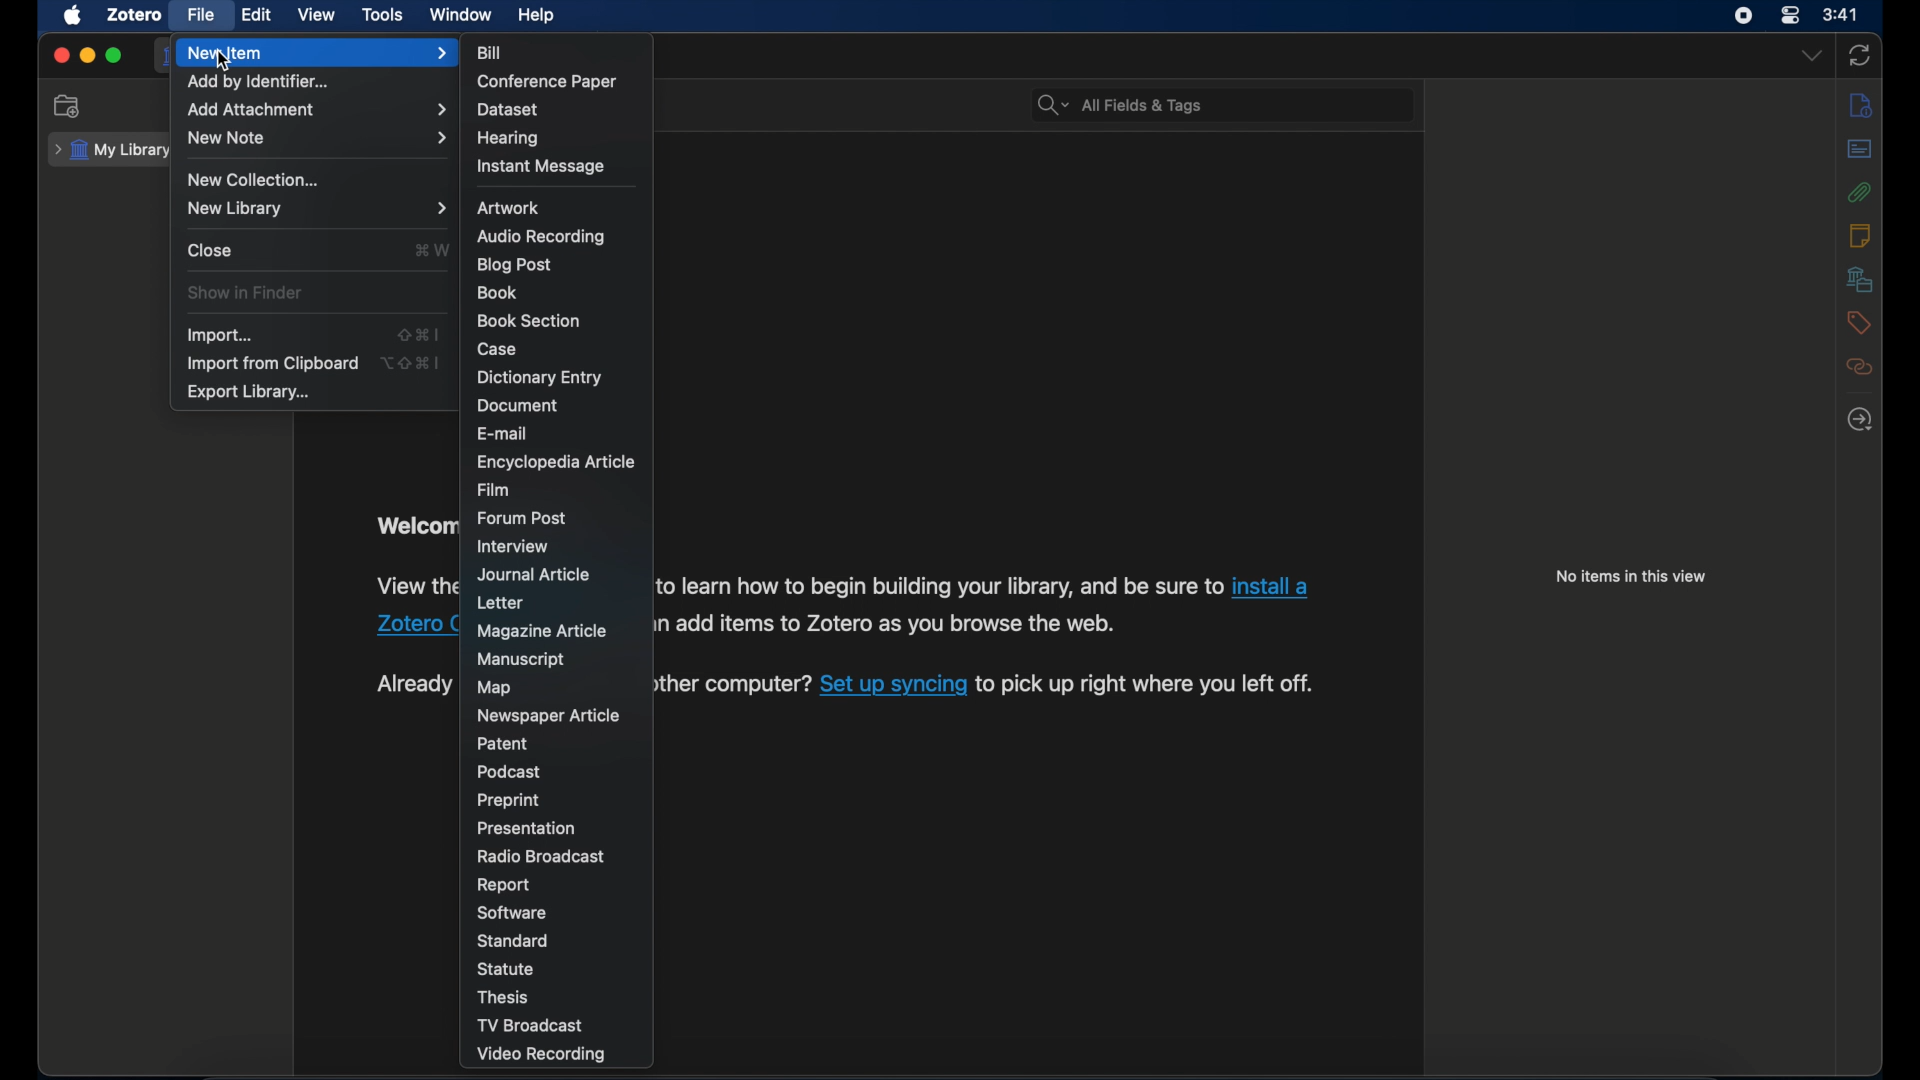 The height and width of the screenshot is (1080, 1920). What do you see at coordinates (508, 208) in the screenshot?
I see `artwork` at bounding box center [508, 208].